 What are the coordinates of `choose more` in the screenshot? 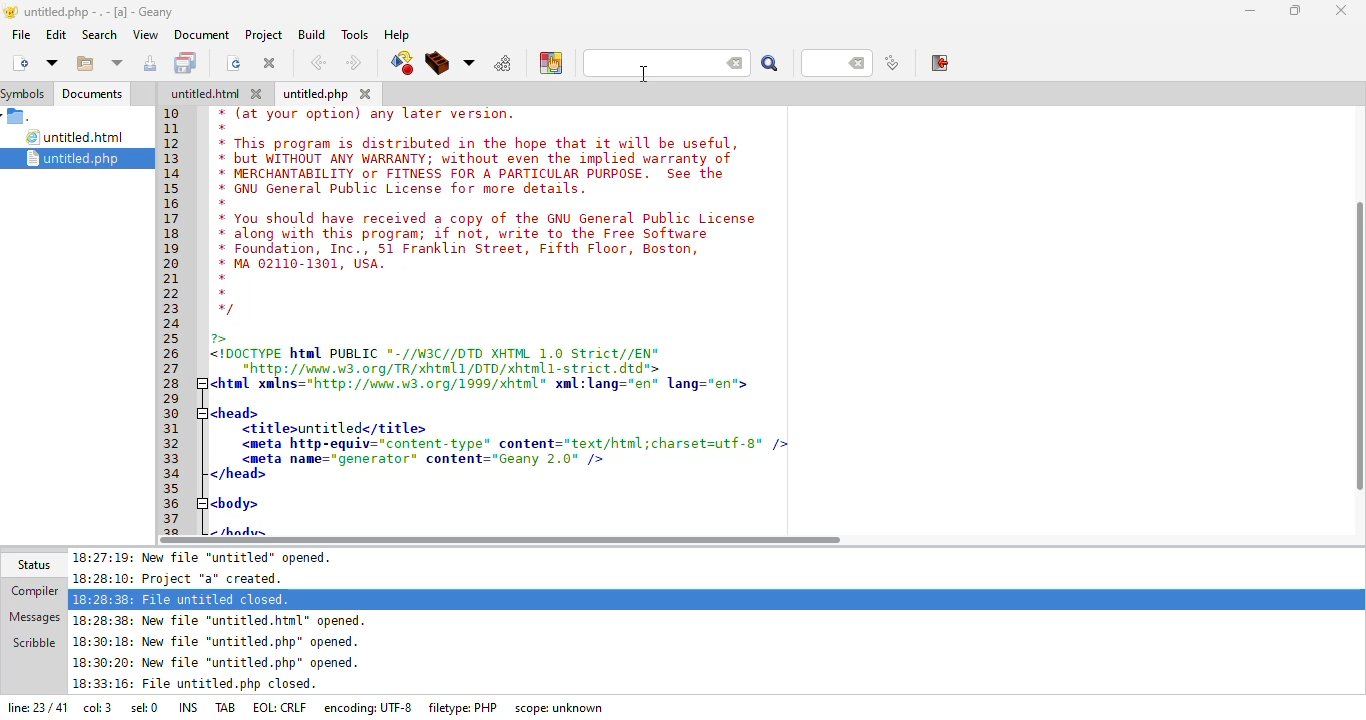 It's located at (469, 63).